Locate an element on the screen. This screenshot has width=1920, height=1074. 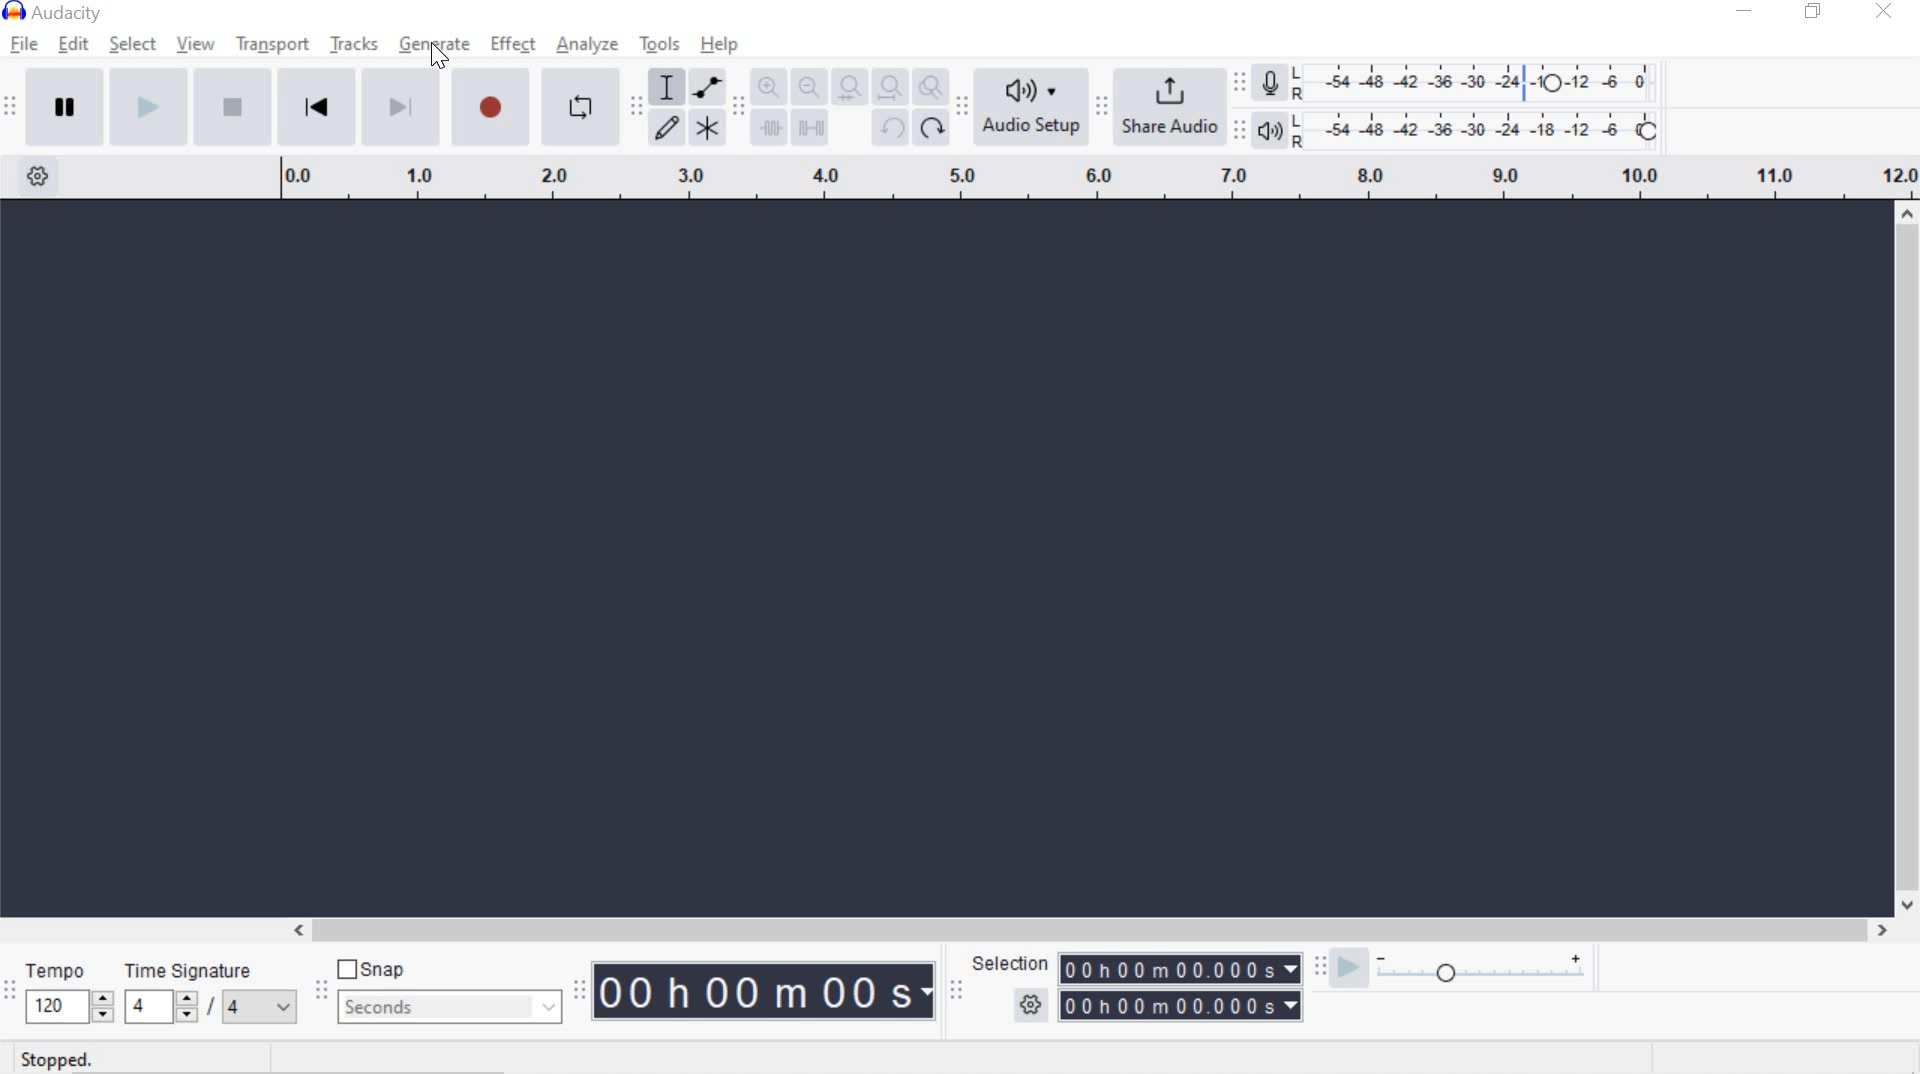
effect is located at coordinates (512, 43).